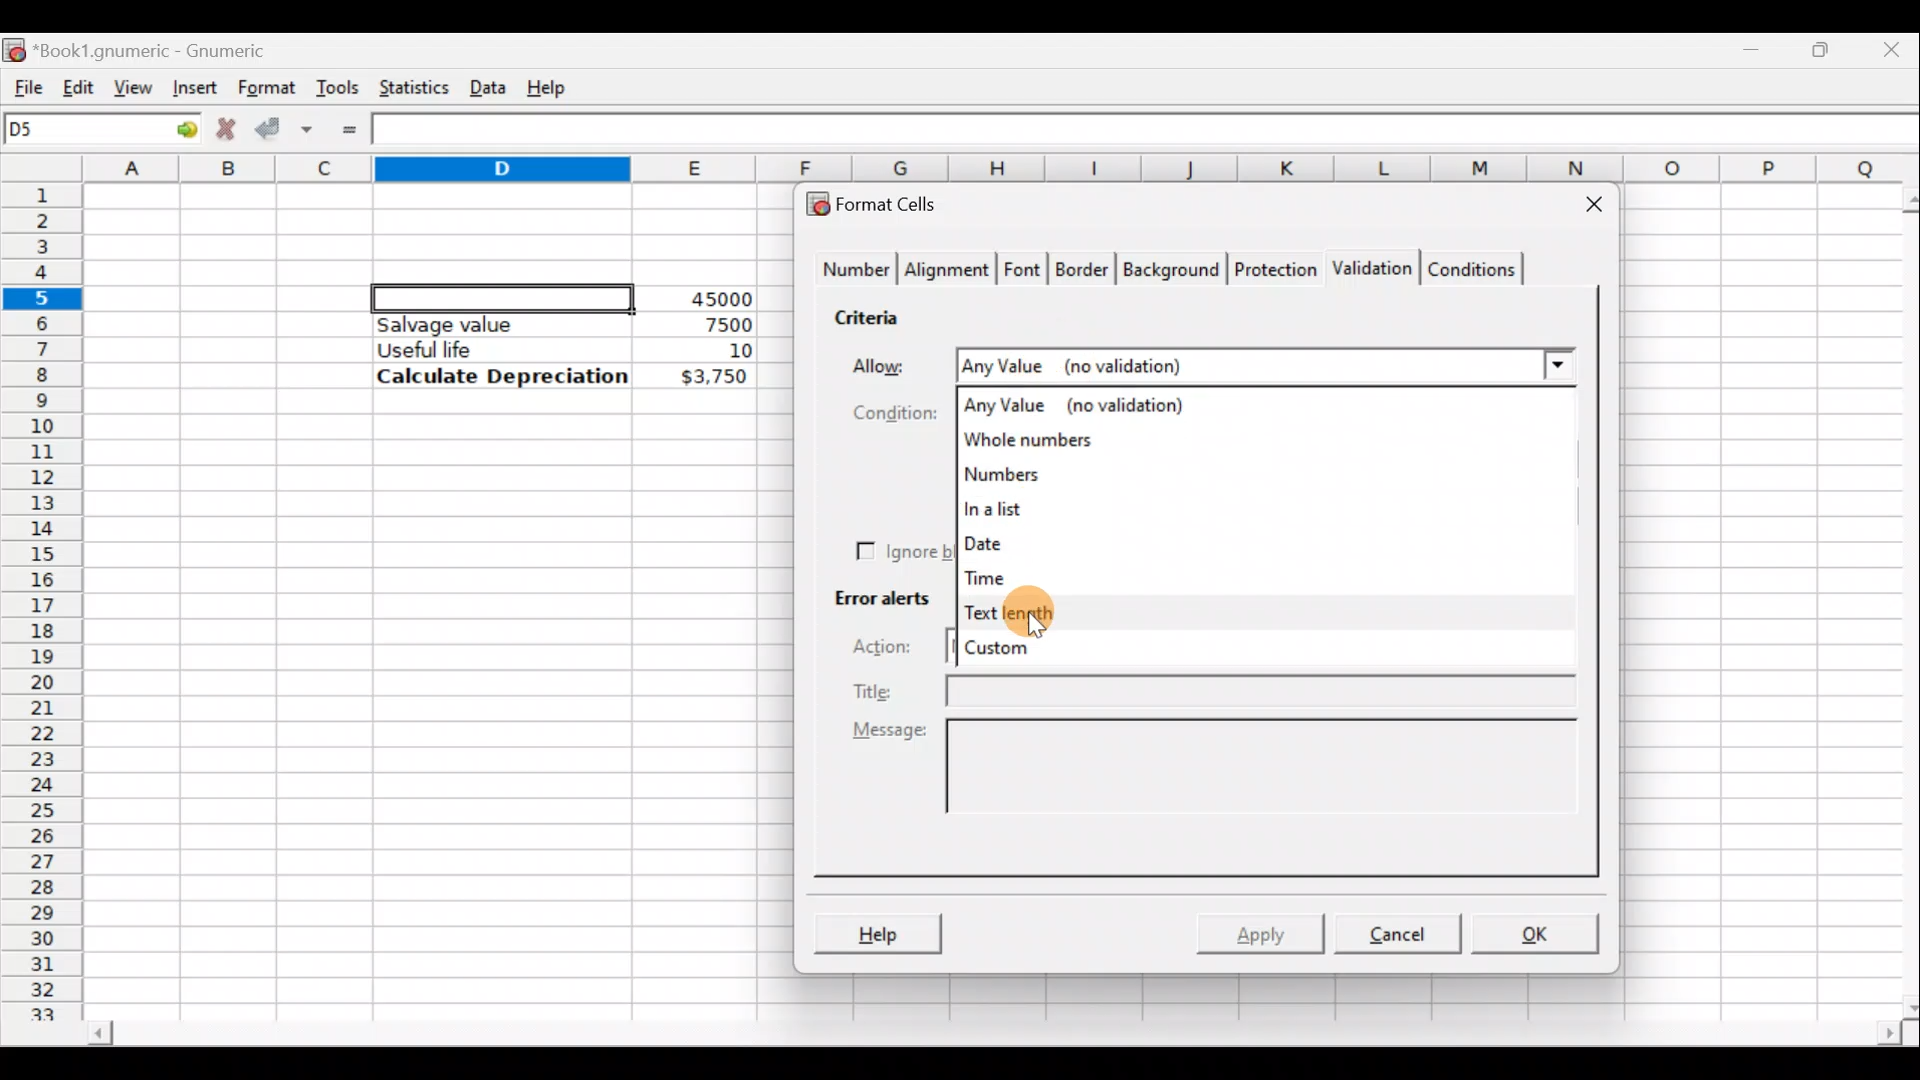 This screenshot has width=1920, height=1080. I want to click on Close, so click(1585, 208).